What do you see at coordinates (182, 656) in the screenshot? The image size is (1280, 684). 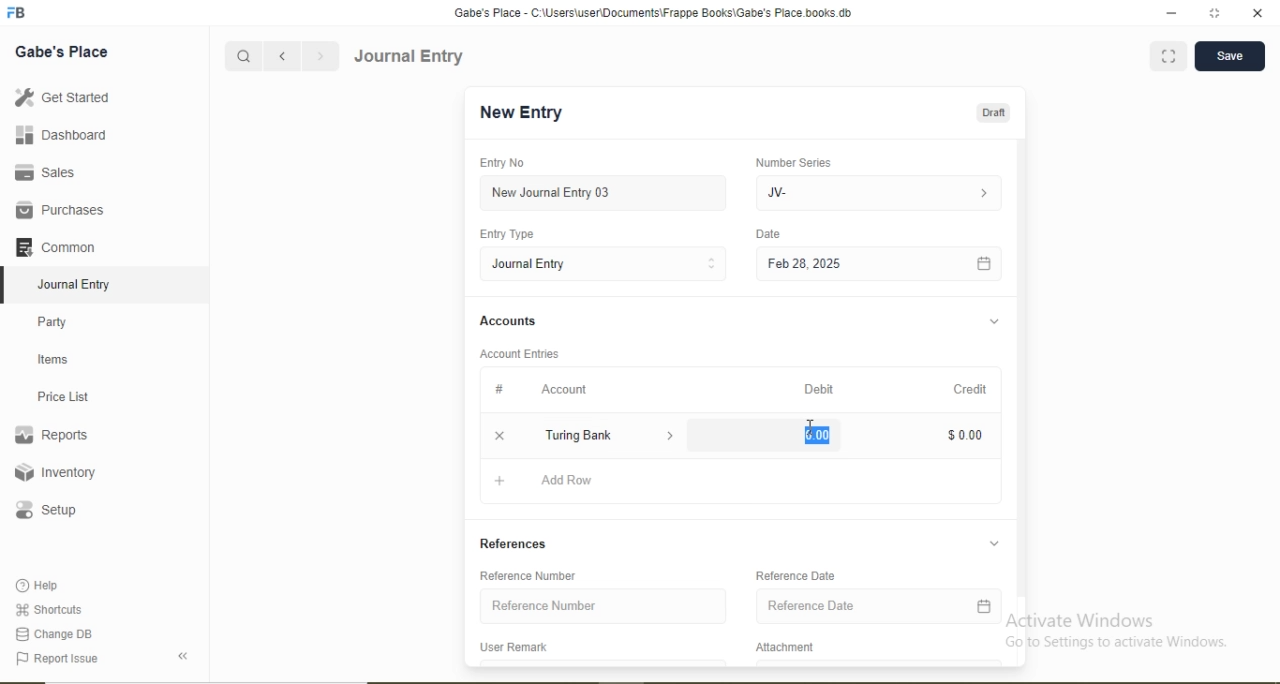 I see `Back` at bounding box center [182, 656].